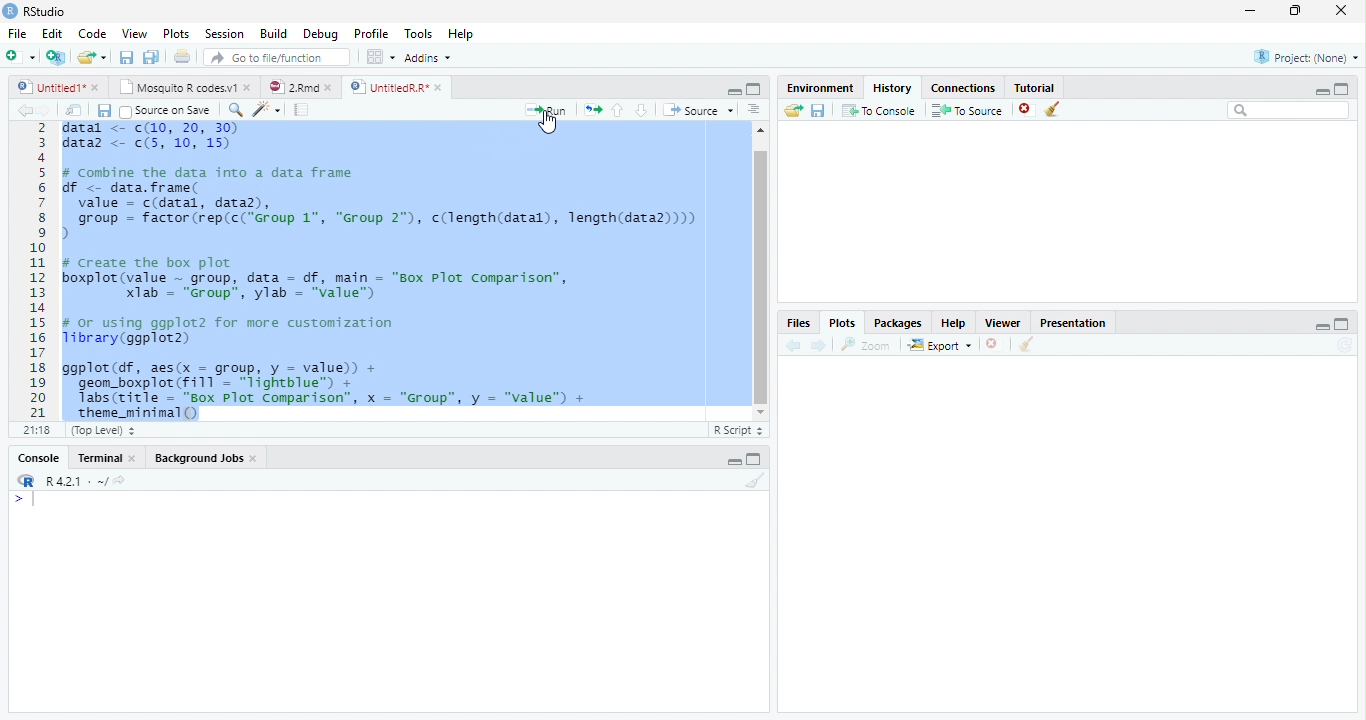 Image resolution: width=1366 pixels, height=720 pixels. Describe the element at coordinates (1289, 111) in the screenshot. I see `Search bar` at that location.